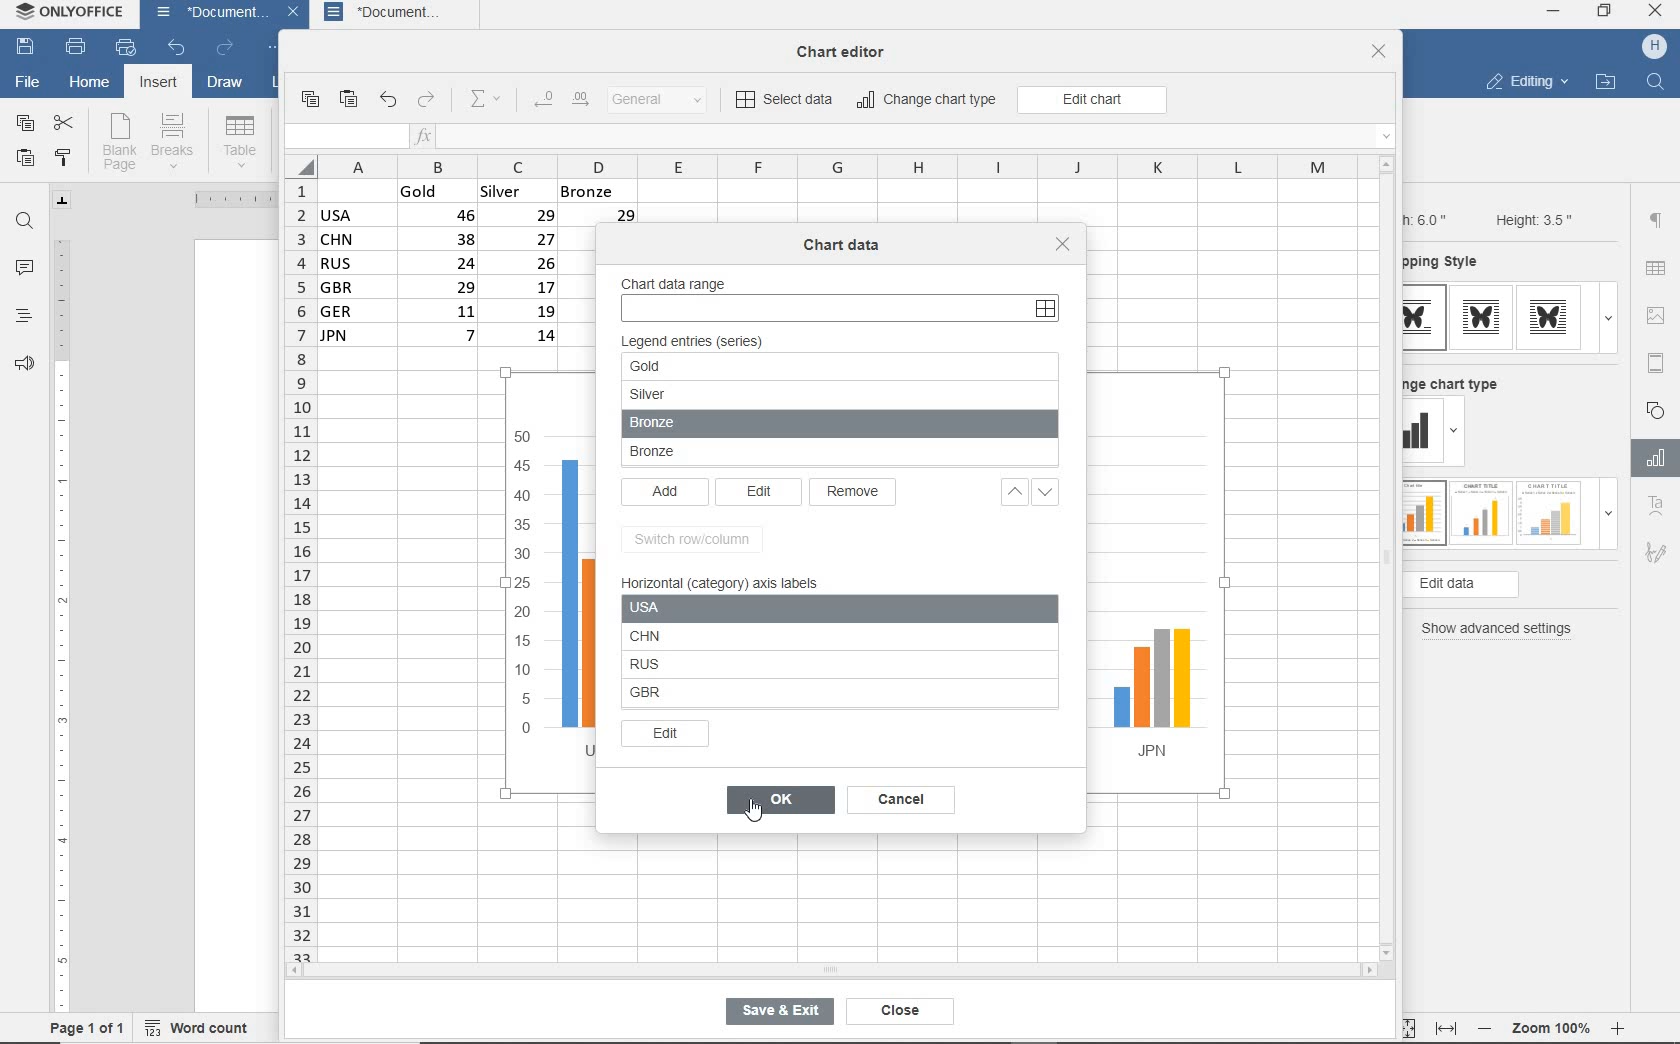 The image size is (1680, 1044). What do you see at coordinates (1404, 1027) in the screenshot?
I see `fit to page` at bounding box center [1404, 1027].